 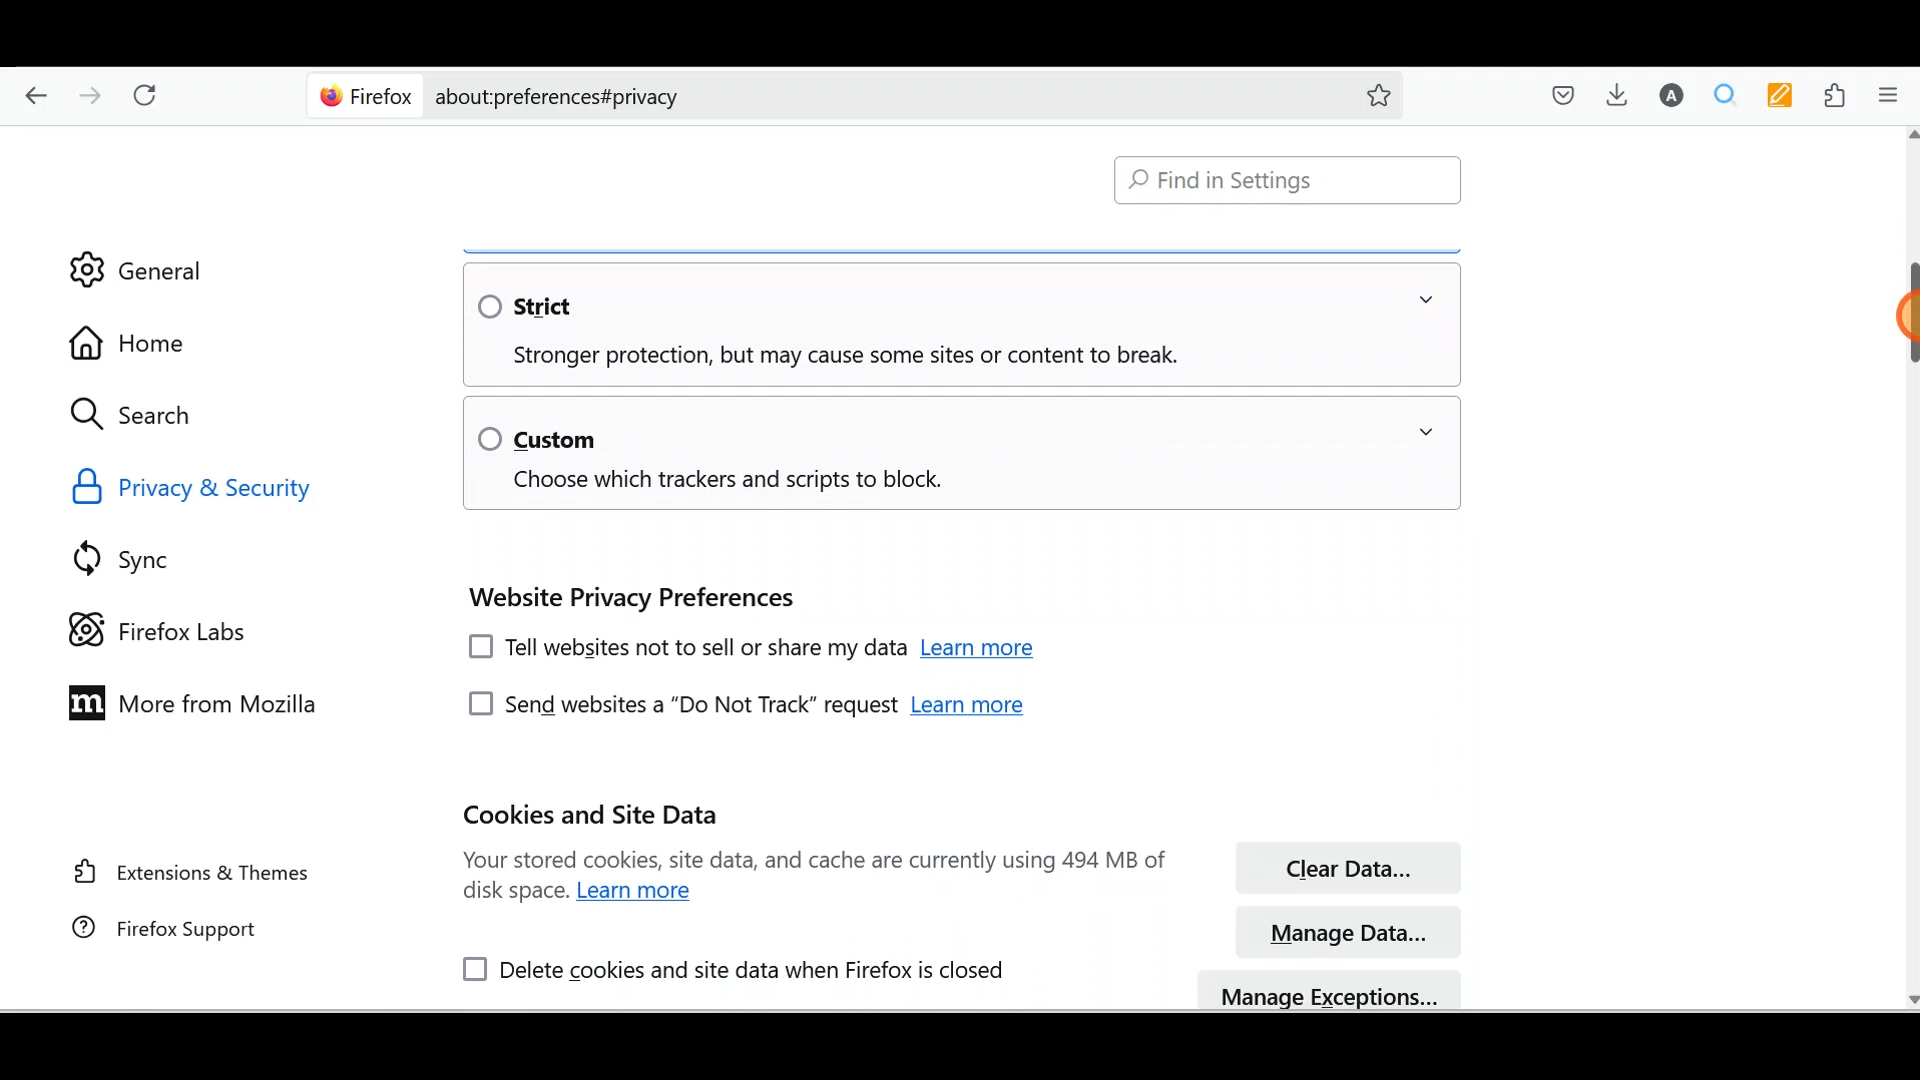 I want to click on move up, so click(x=1908, y=134).